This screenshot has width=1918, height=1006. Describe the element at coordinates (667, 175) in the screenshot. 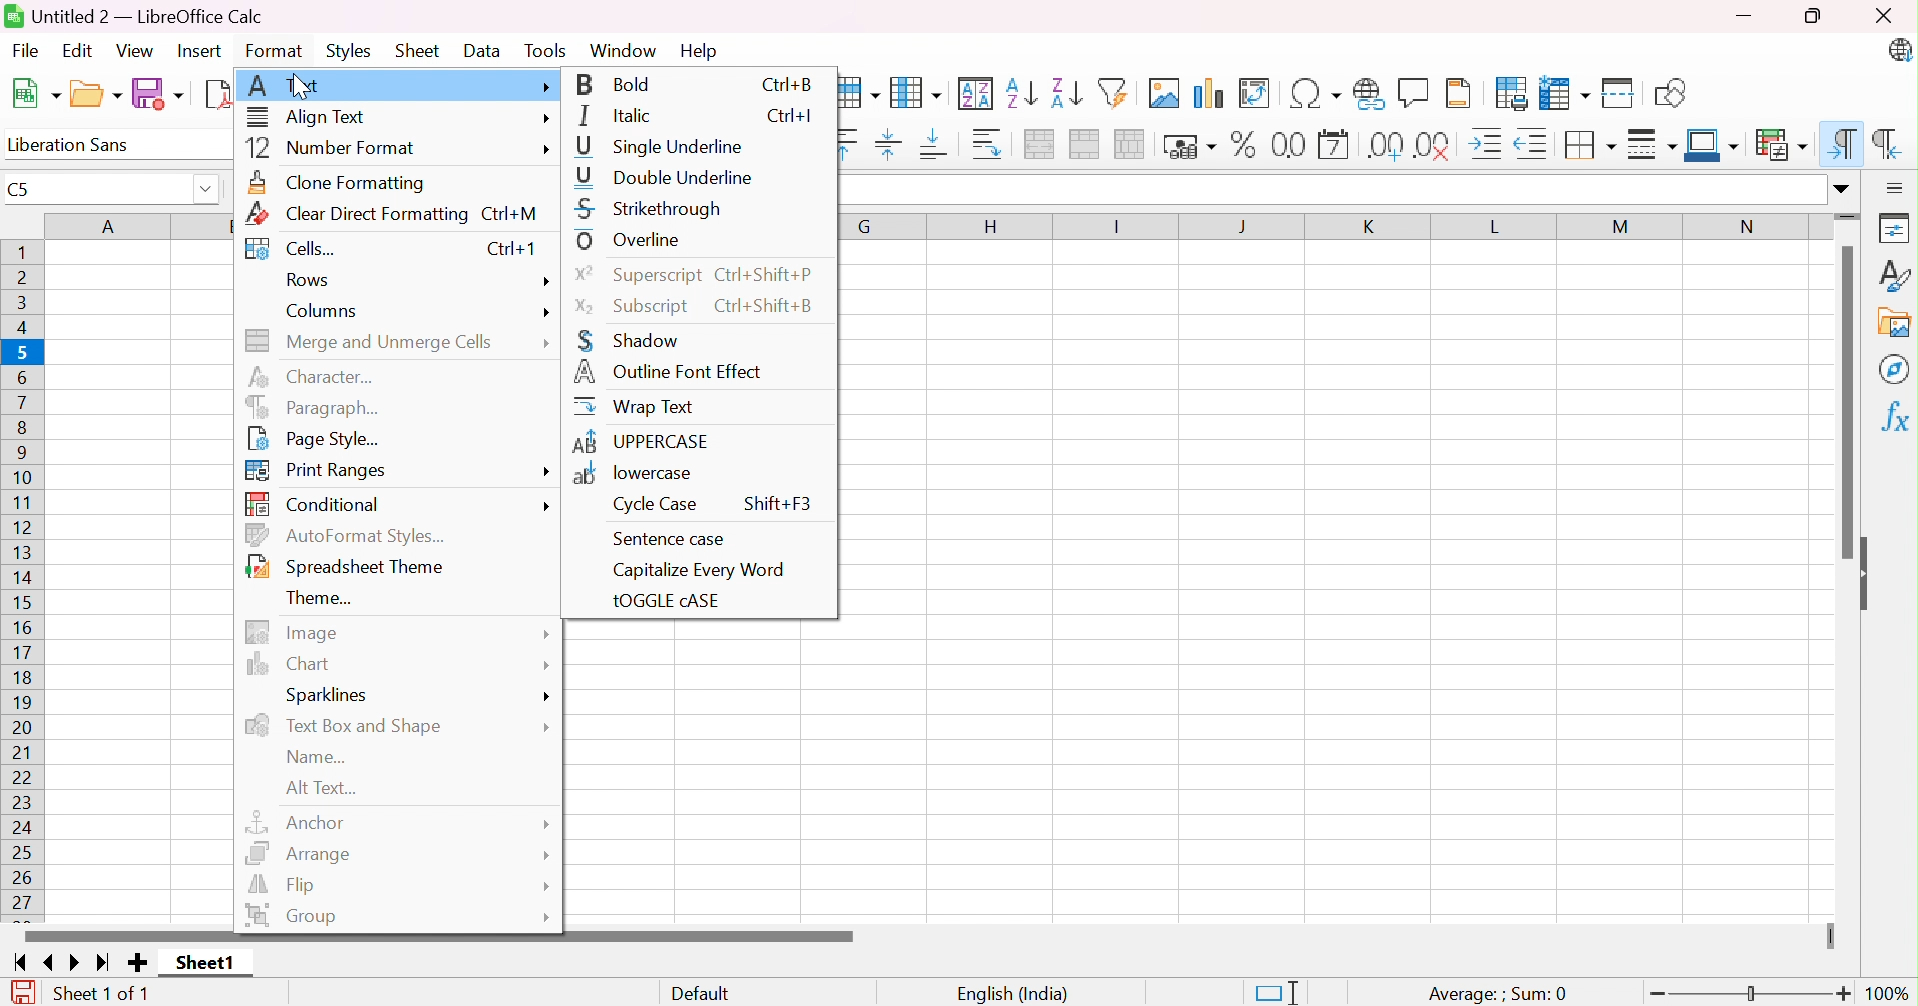

I see `Double Underline` at that location.